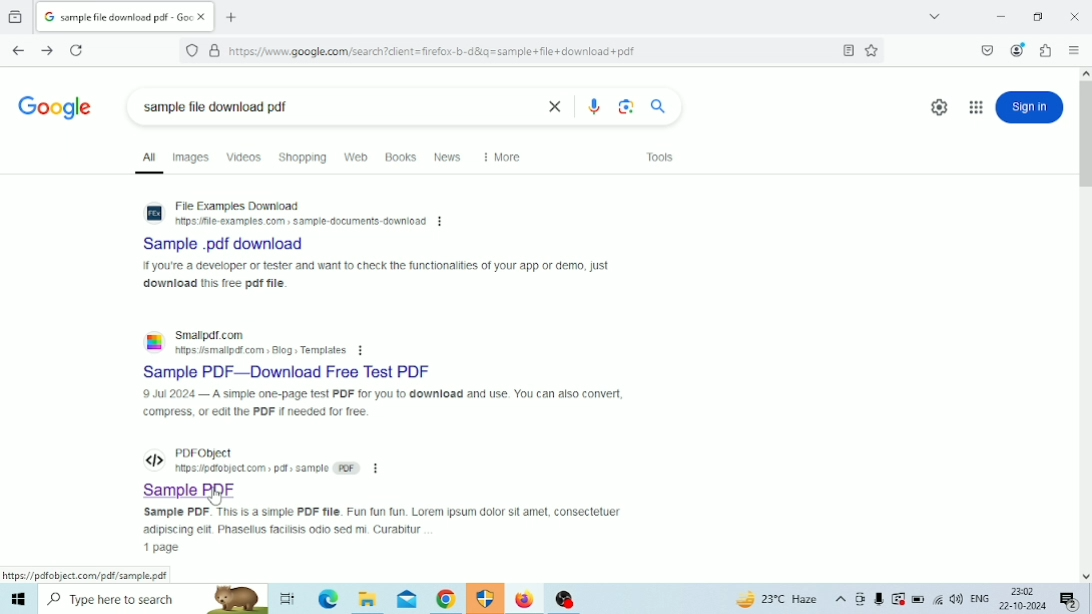 The height and width of the screenshot is (614, 1092). I want to click on Go back one page, so click(19, 51).